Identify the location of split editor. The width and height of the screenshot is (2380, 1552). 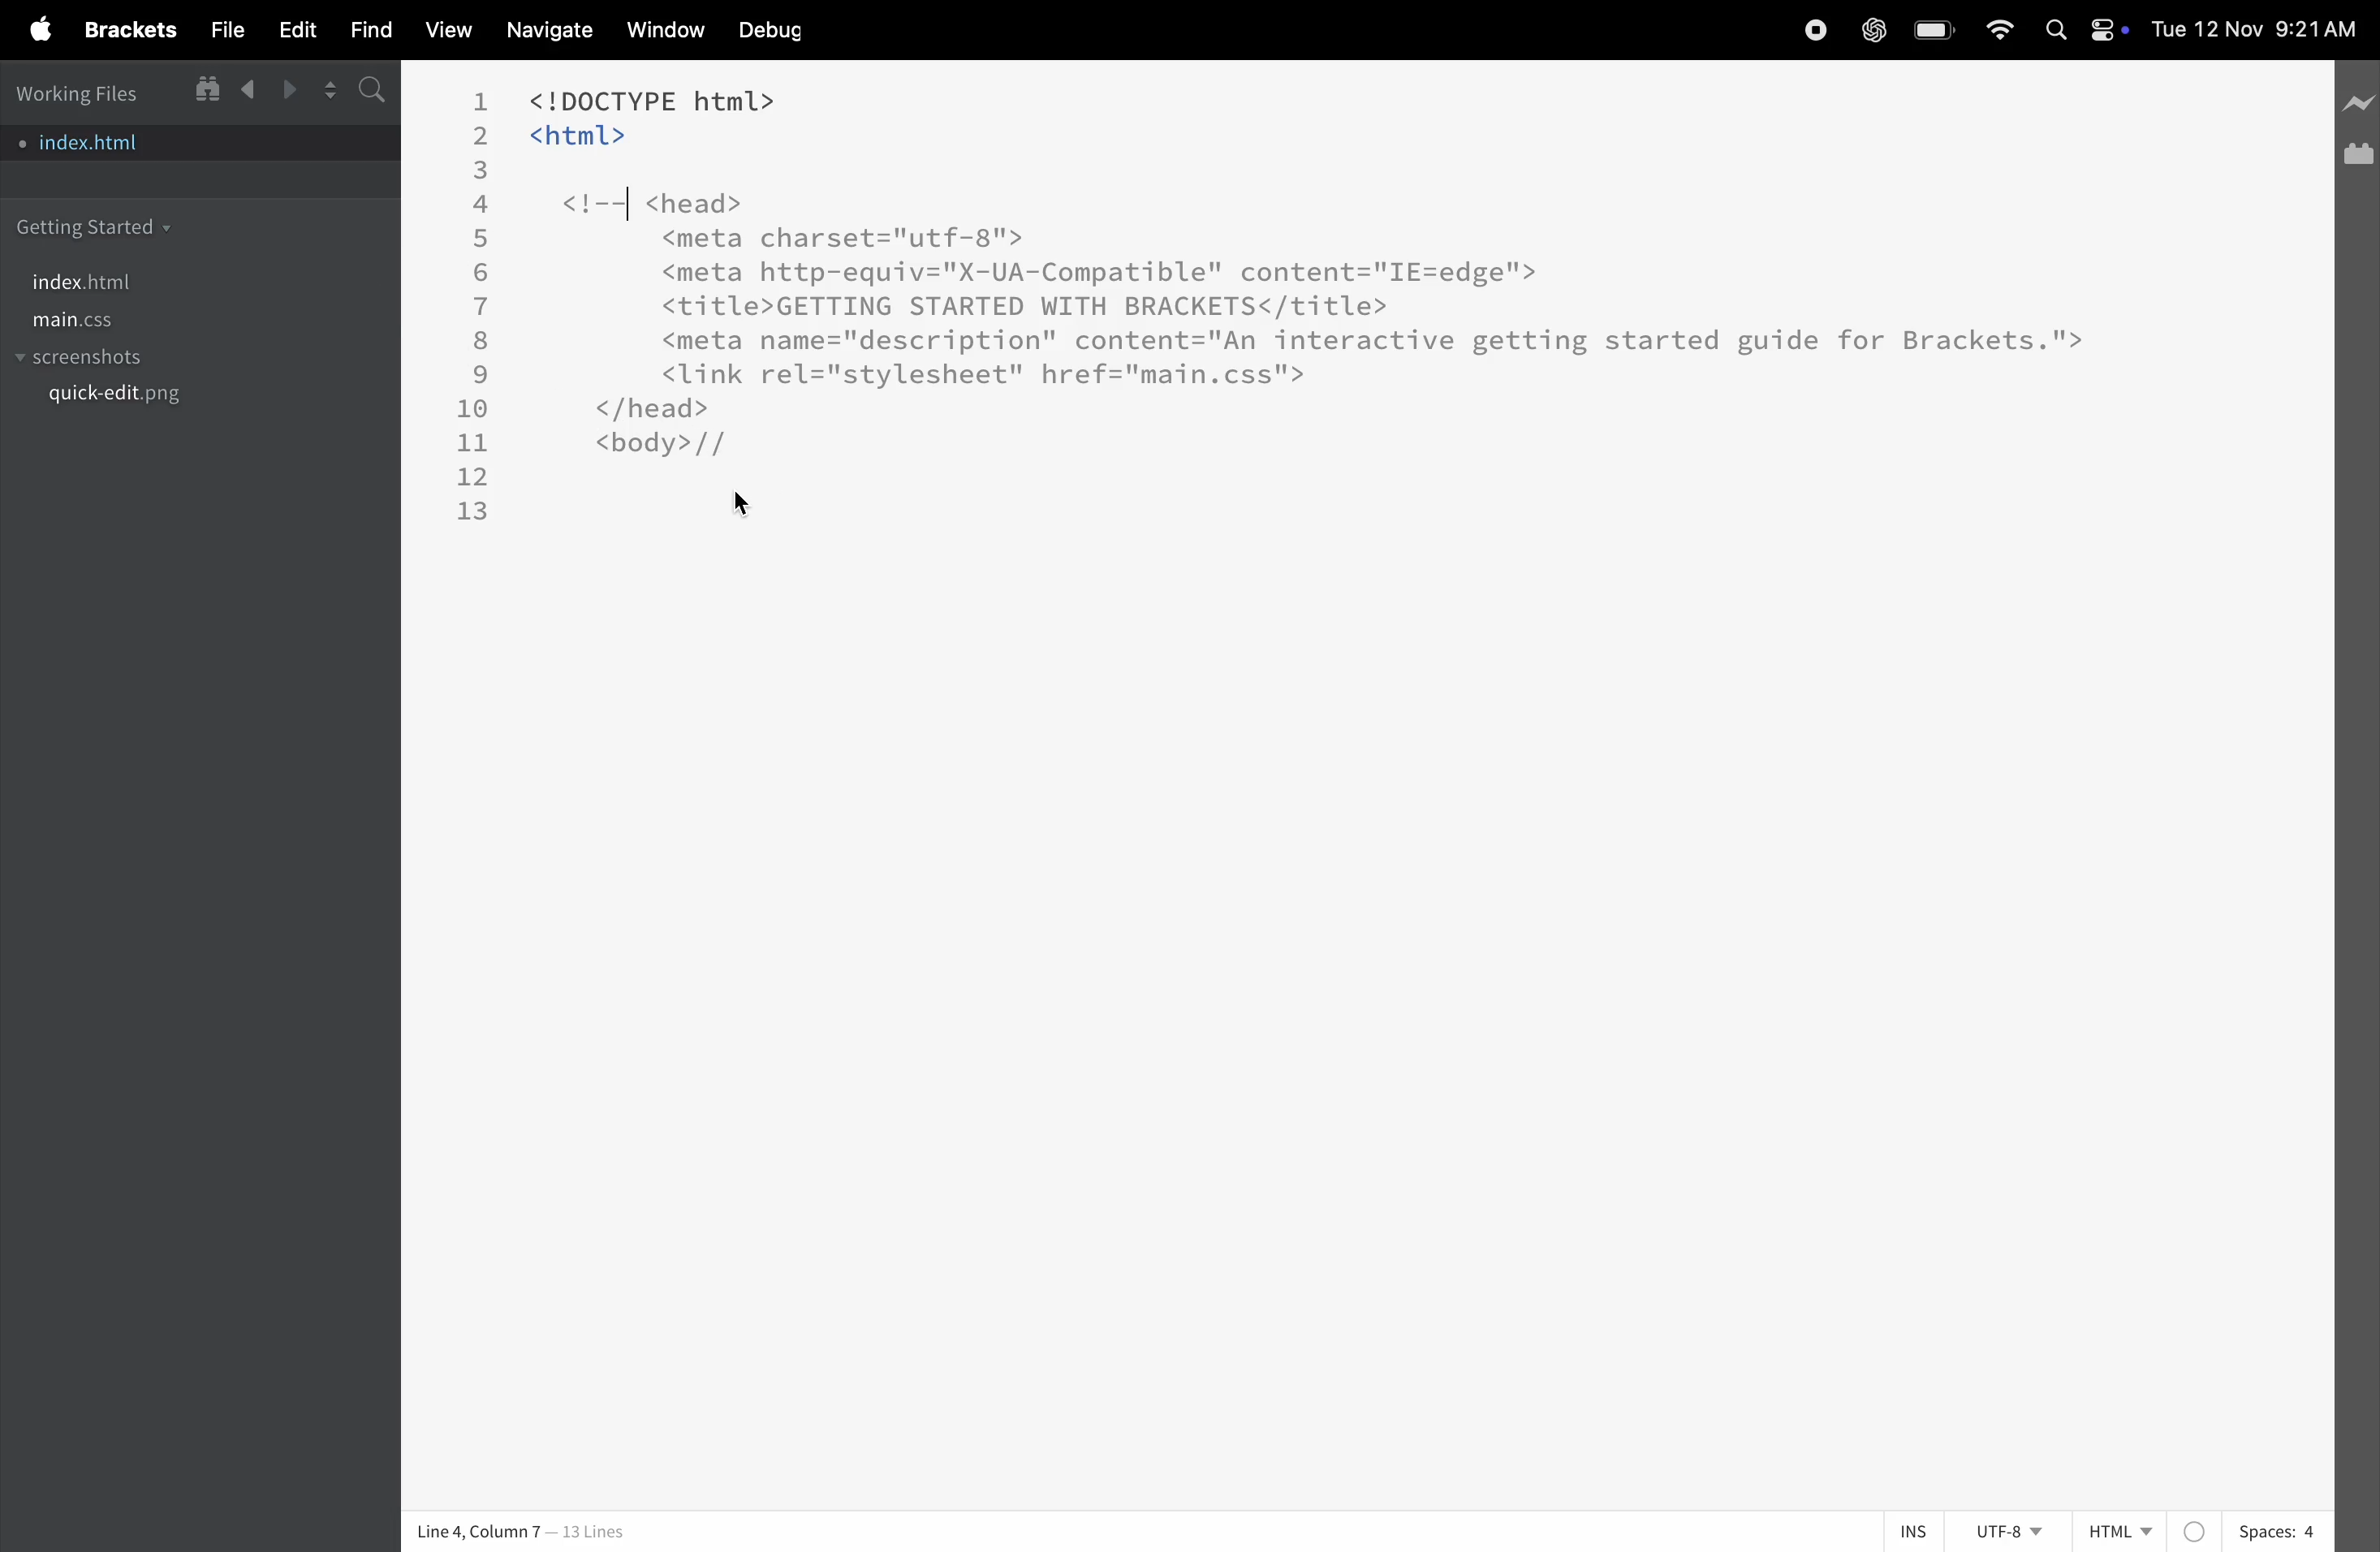
(326, 90).